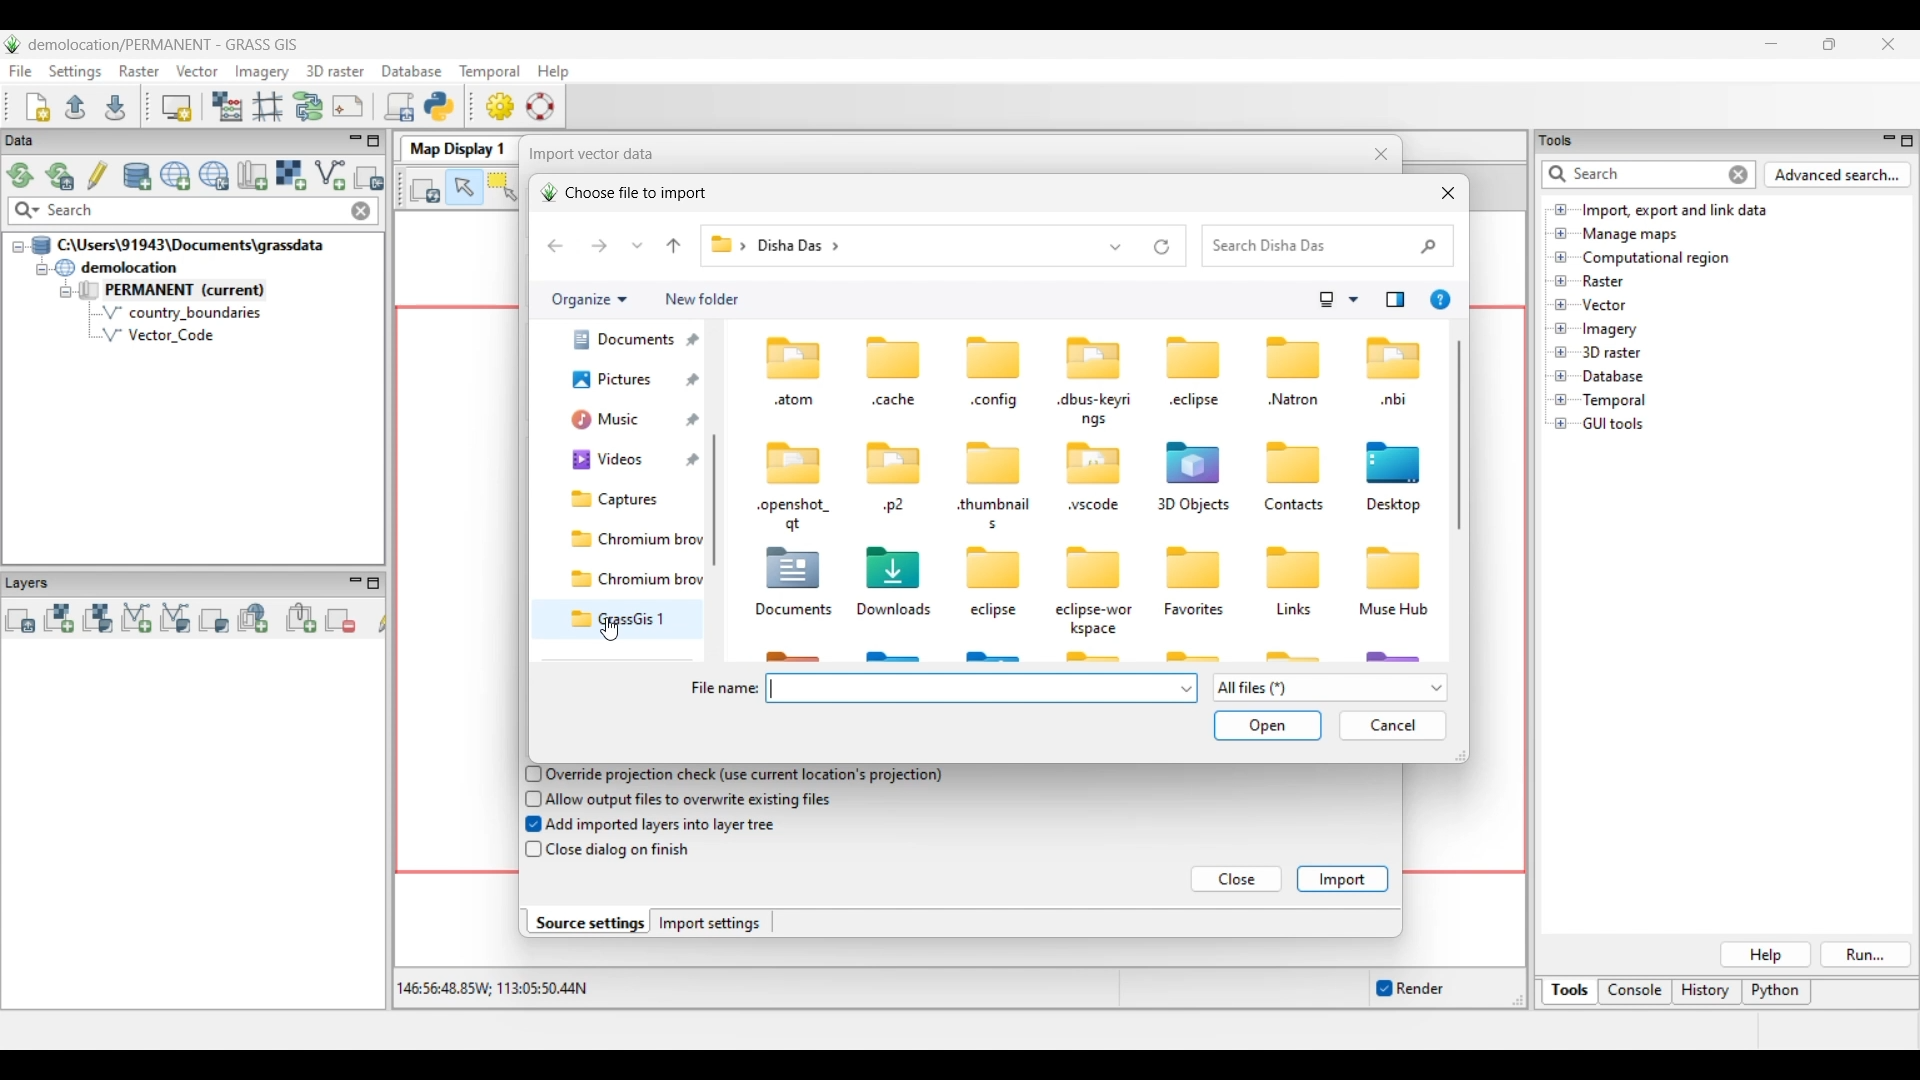 The image size is (1920, 1080). What do you see at coordinates (1603, 305) in the screenshot?
I see `Double click to see files under Vector` at bounding box center [1603, 305].